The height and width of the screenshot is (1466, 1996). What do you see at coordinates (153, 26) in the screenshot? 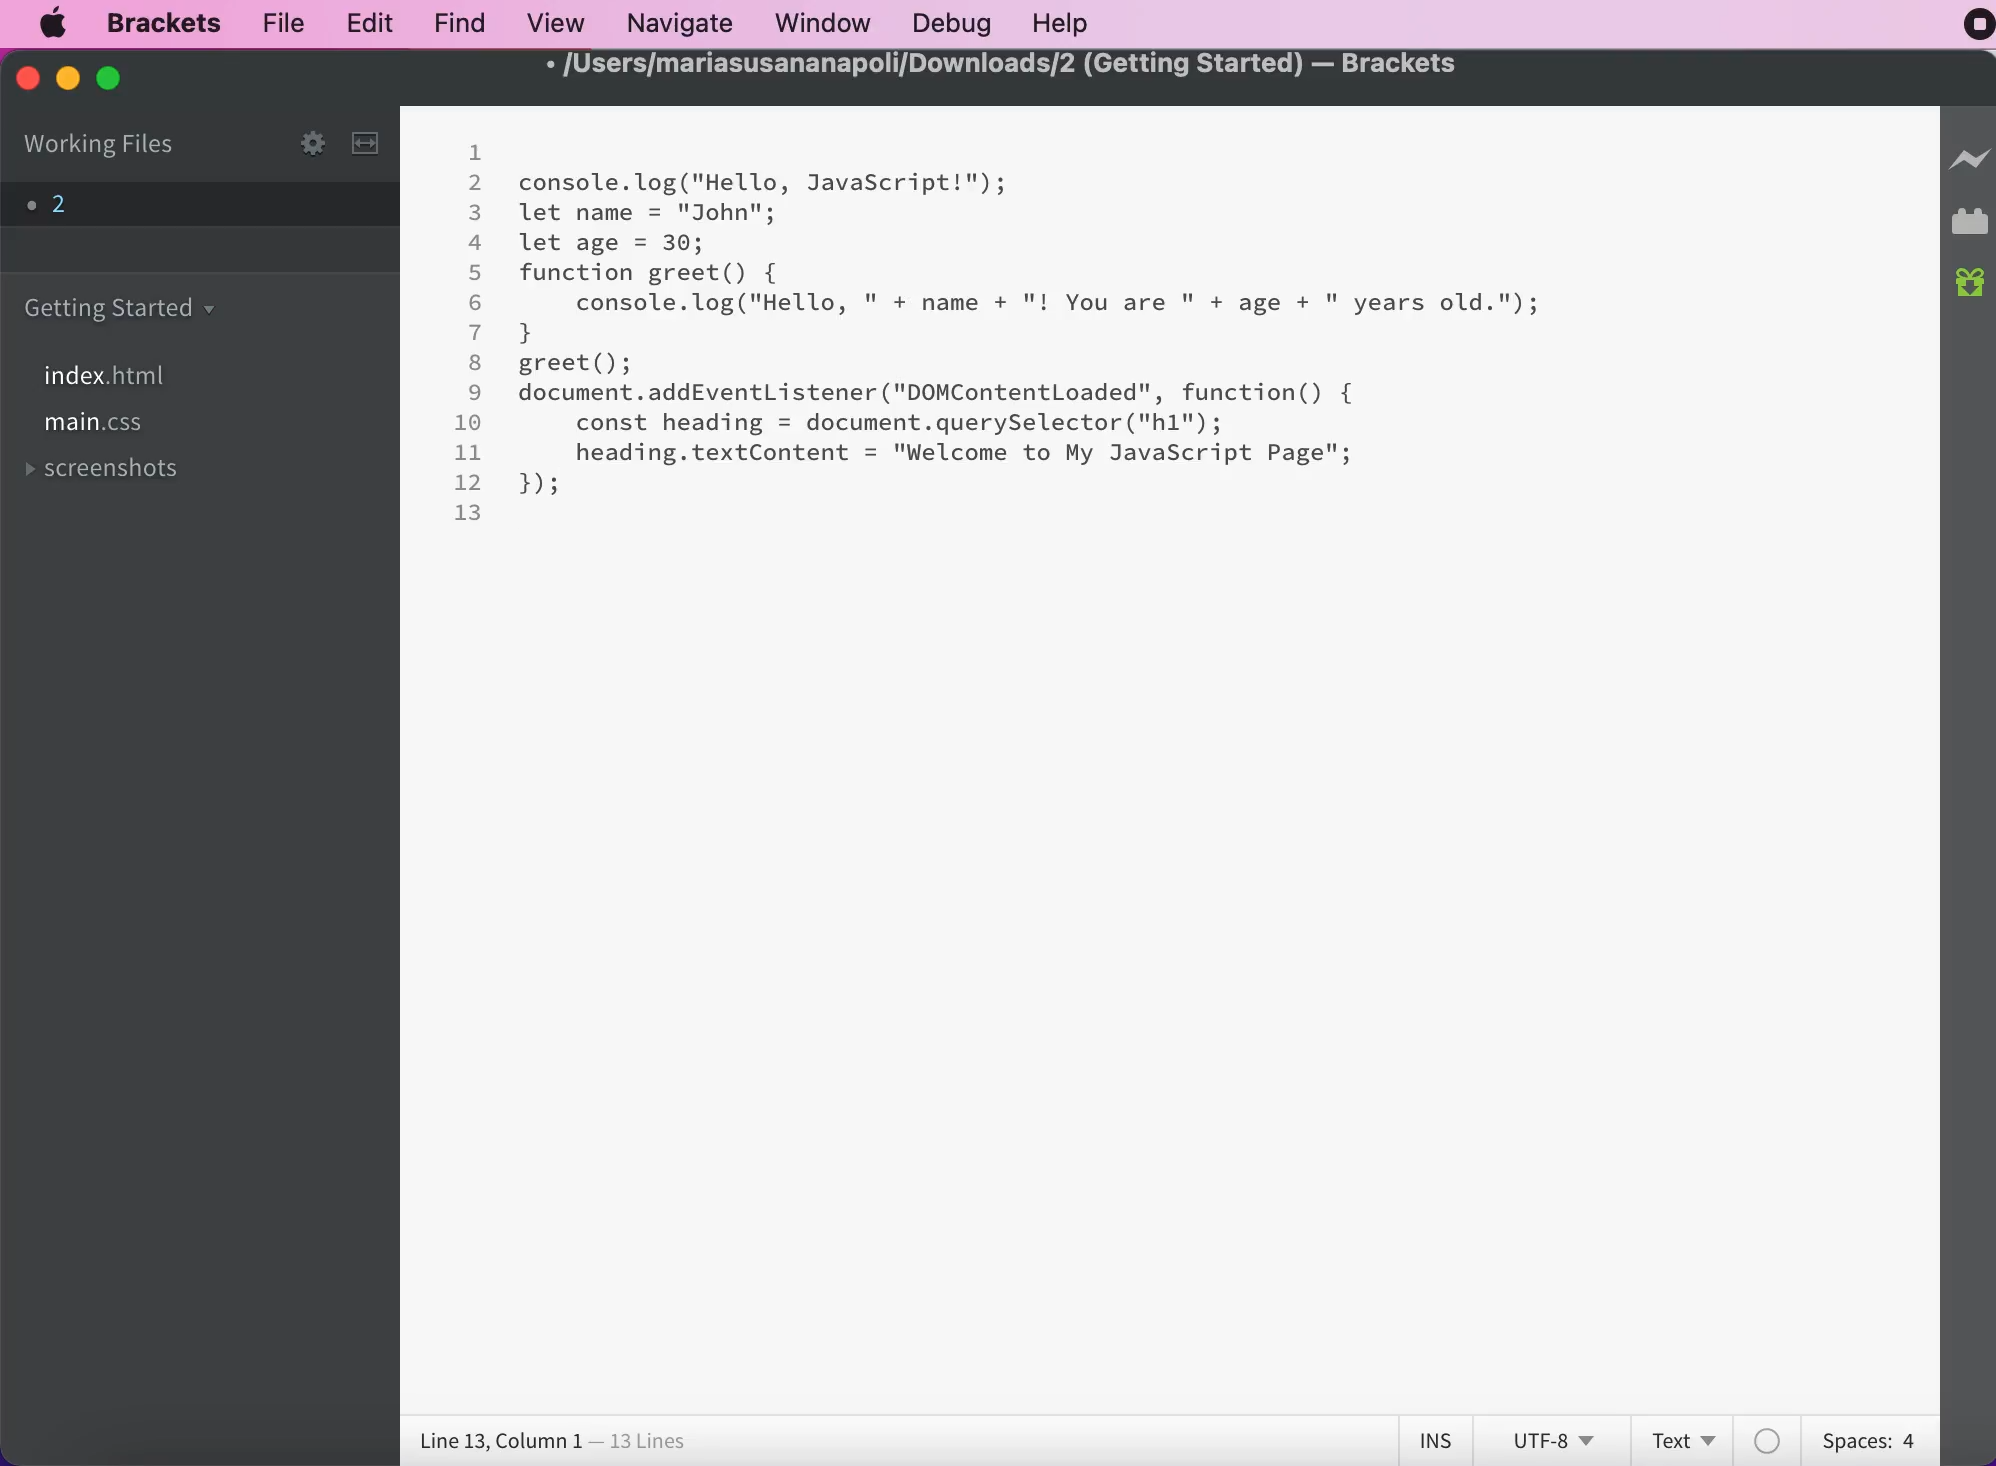
I see `brackets` at bounding box center [153, 26].